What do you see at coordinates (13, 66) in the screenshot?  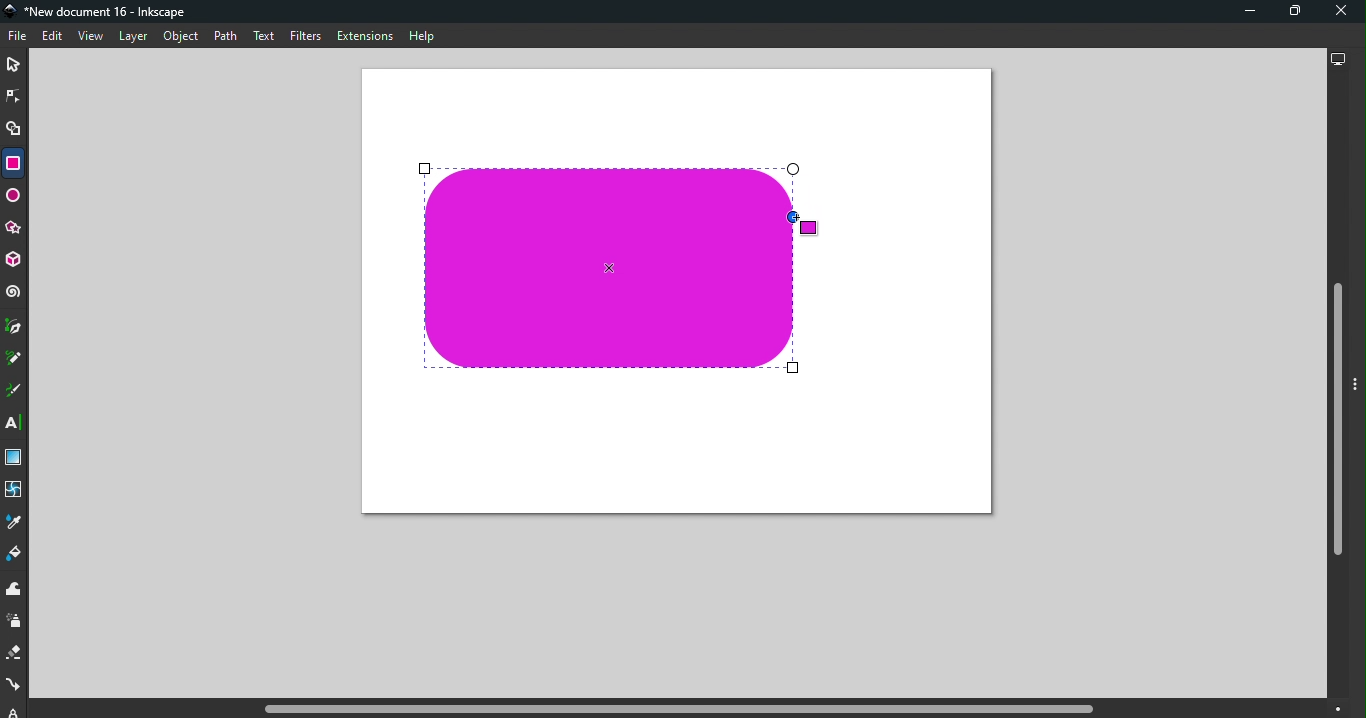 I see `Selector` at bounding box center [13, 66].